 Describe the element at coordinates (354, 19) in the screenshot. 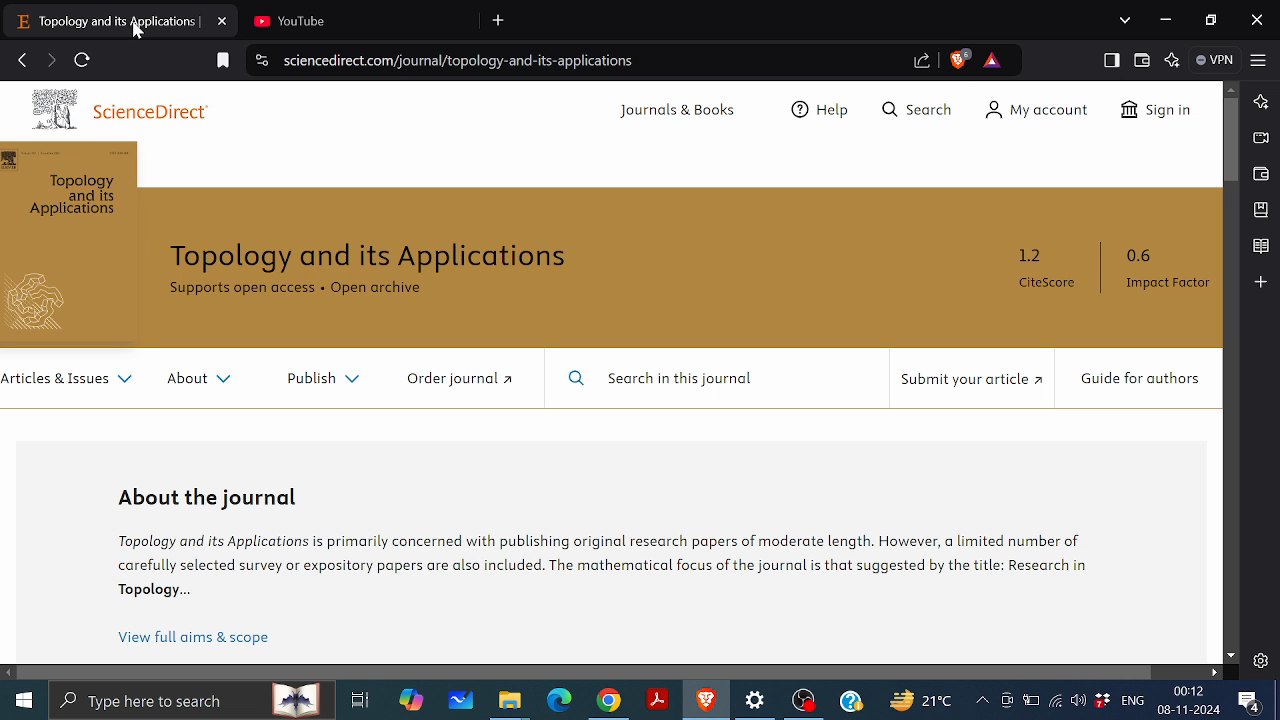

I see `Next tab` at that location.